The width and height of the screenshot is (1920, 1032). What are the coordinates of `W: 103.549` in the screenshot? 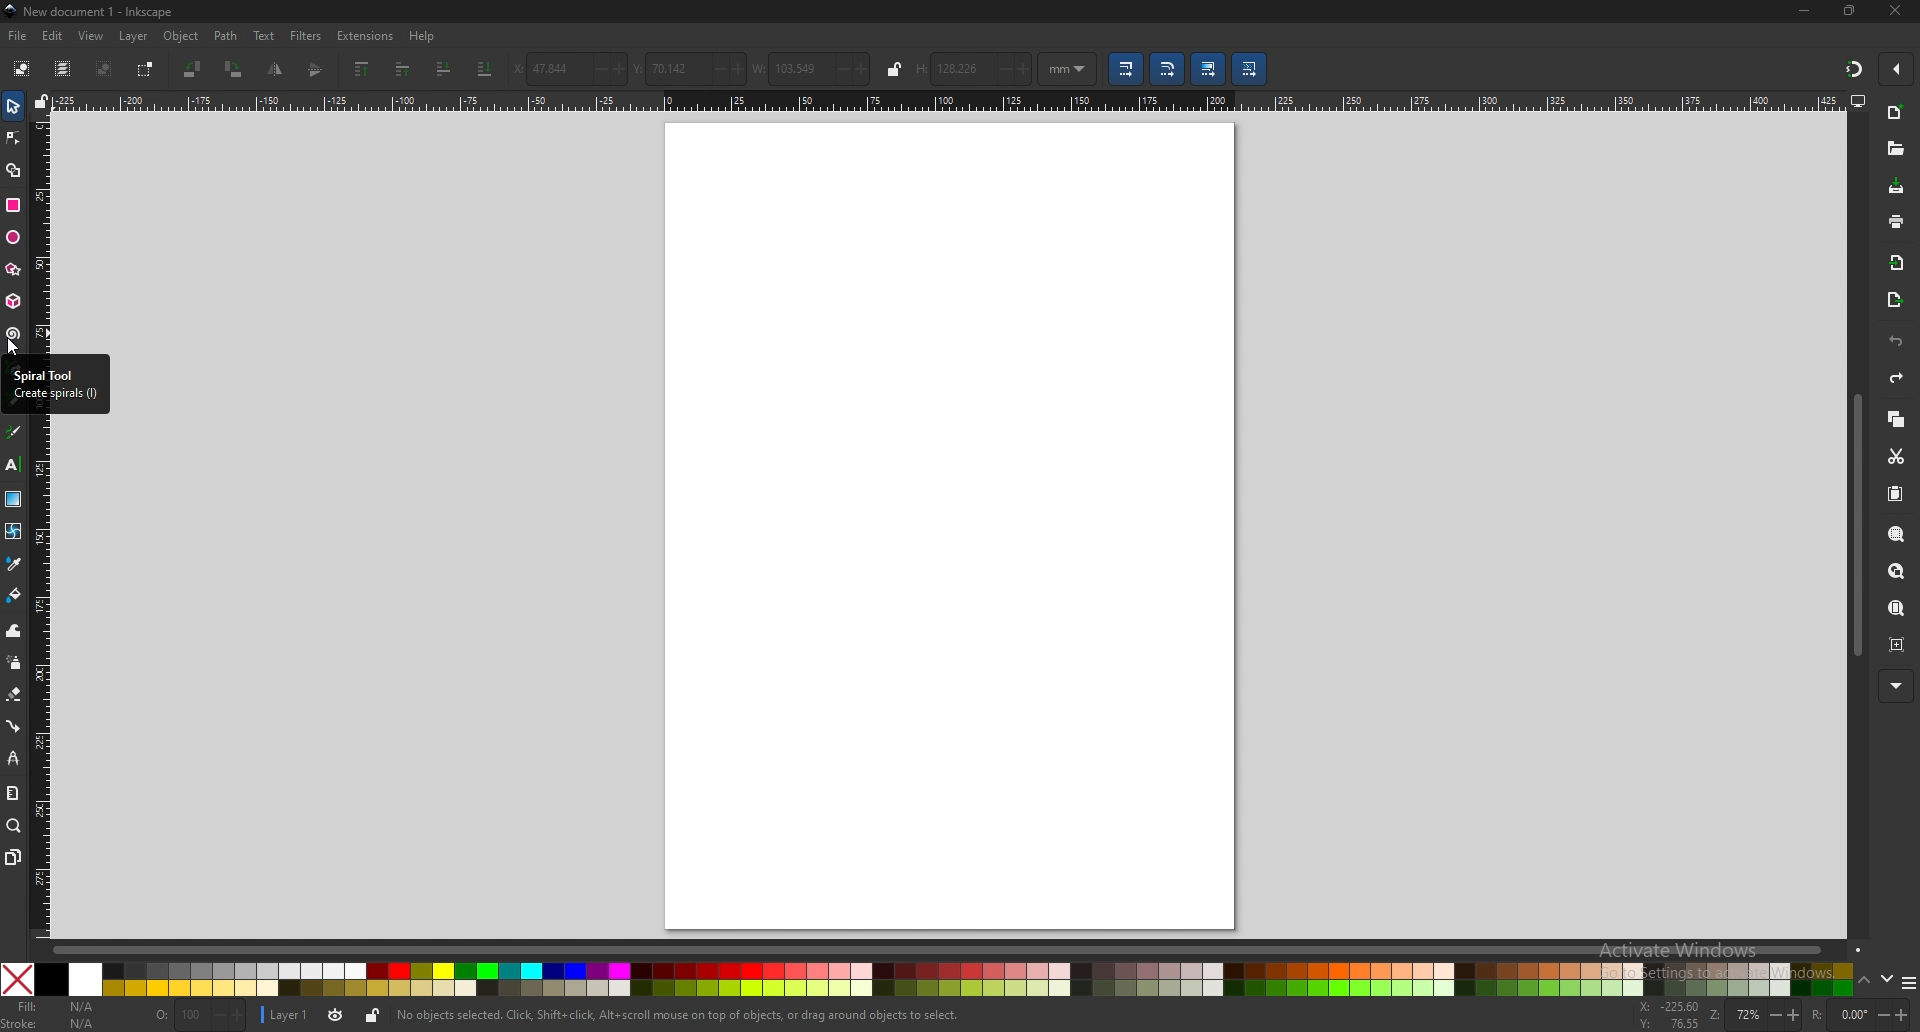 It's located at (811, 68).